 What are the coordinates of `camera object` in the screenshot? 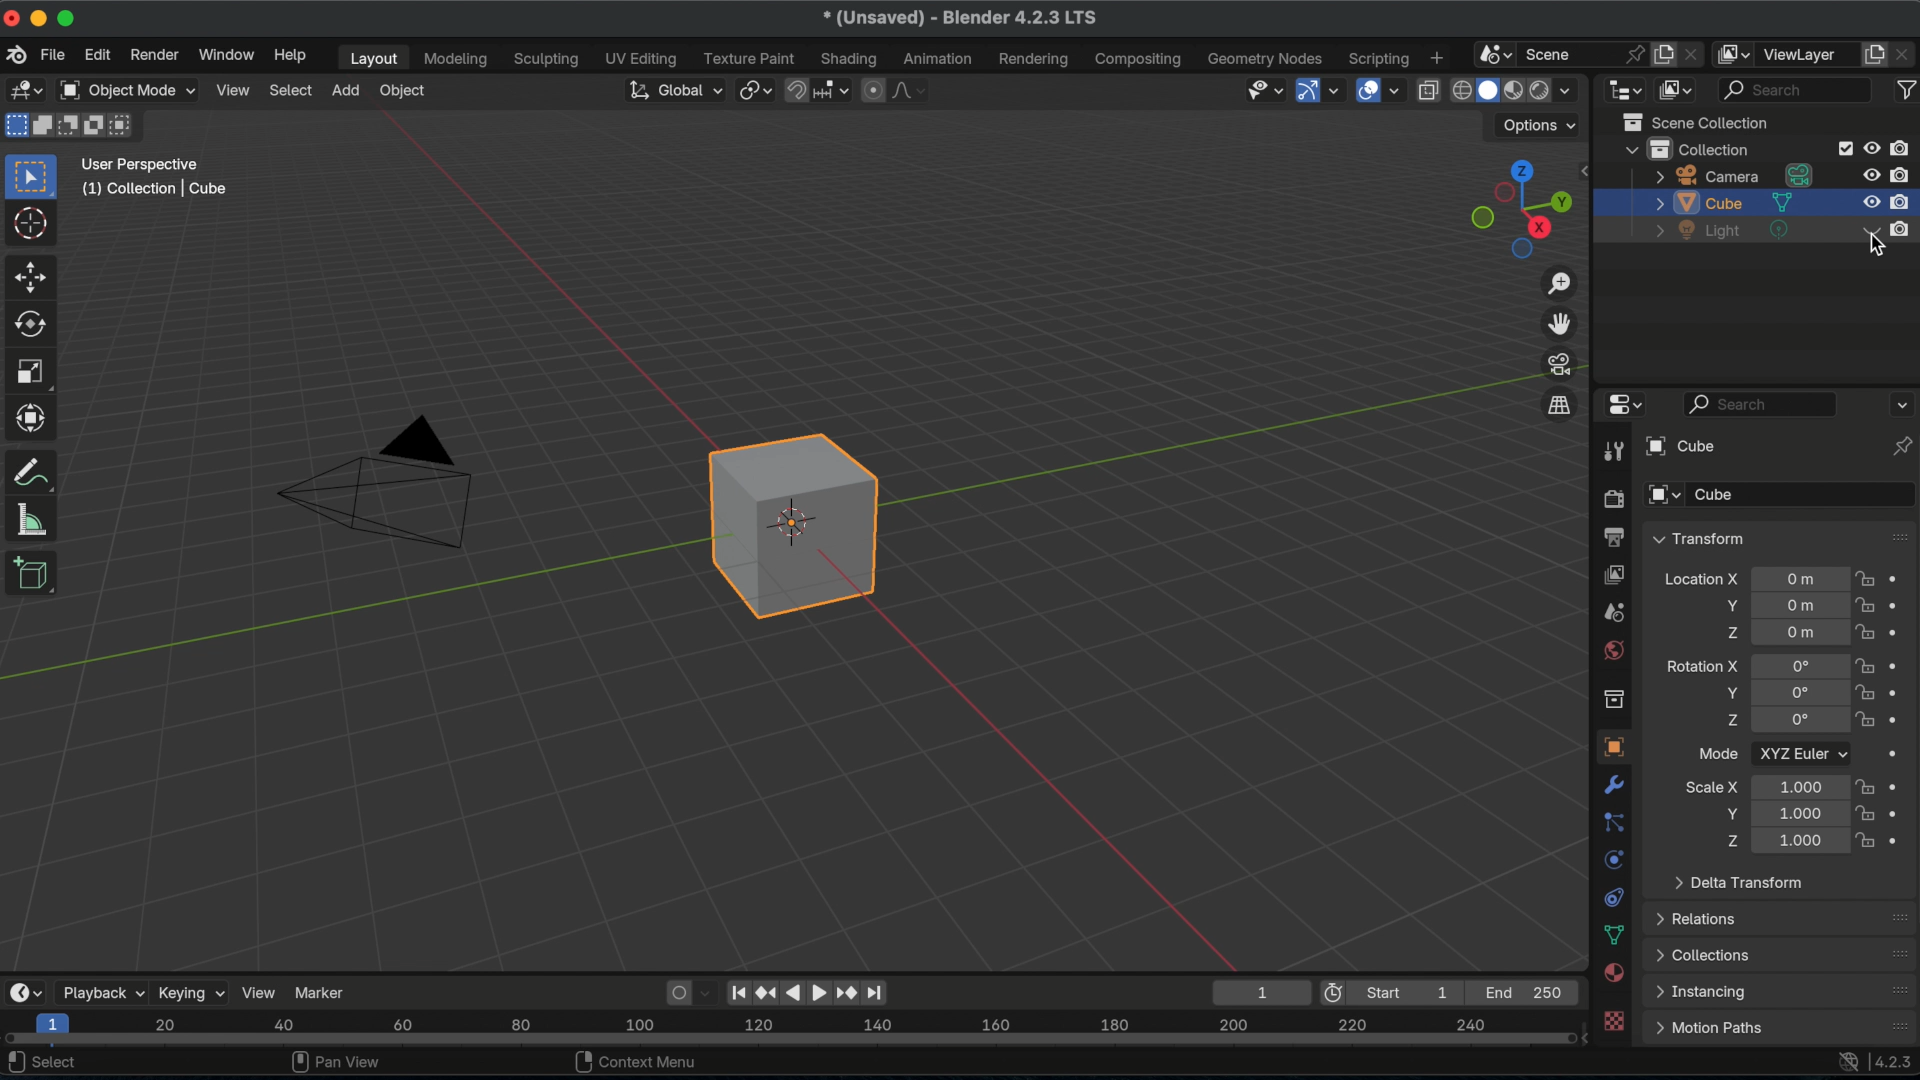 It's located at (375, 482).